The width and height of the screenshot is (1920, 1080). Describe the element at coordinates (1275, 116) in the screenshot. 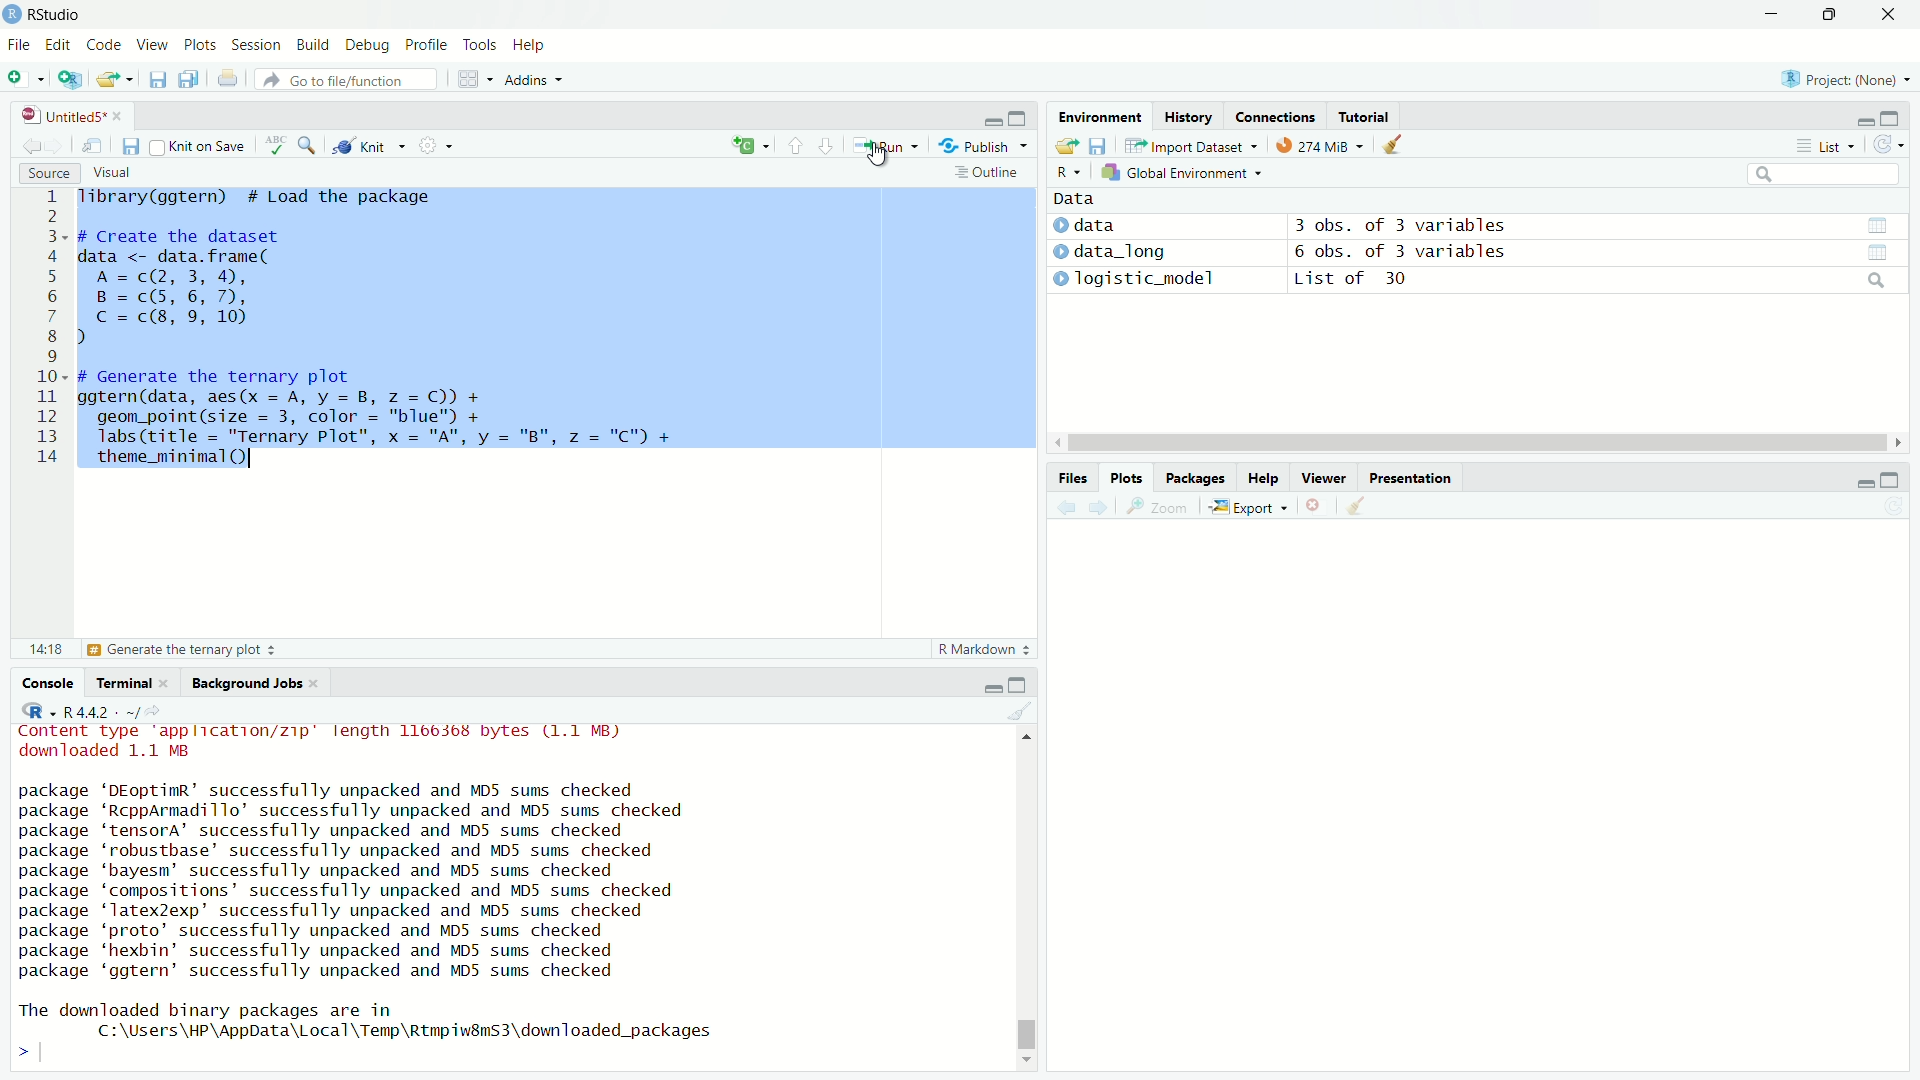

I see `Connections` at that location.